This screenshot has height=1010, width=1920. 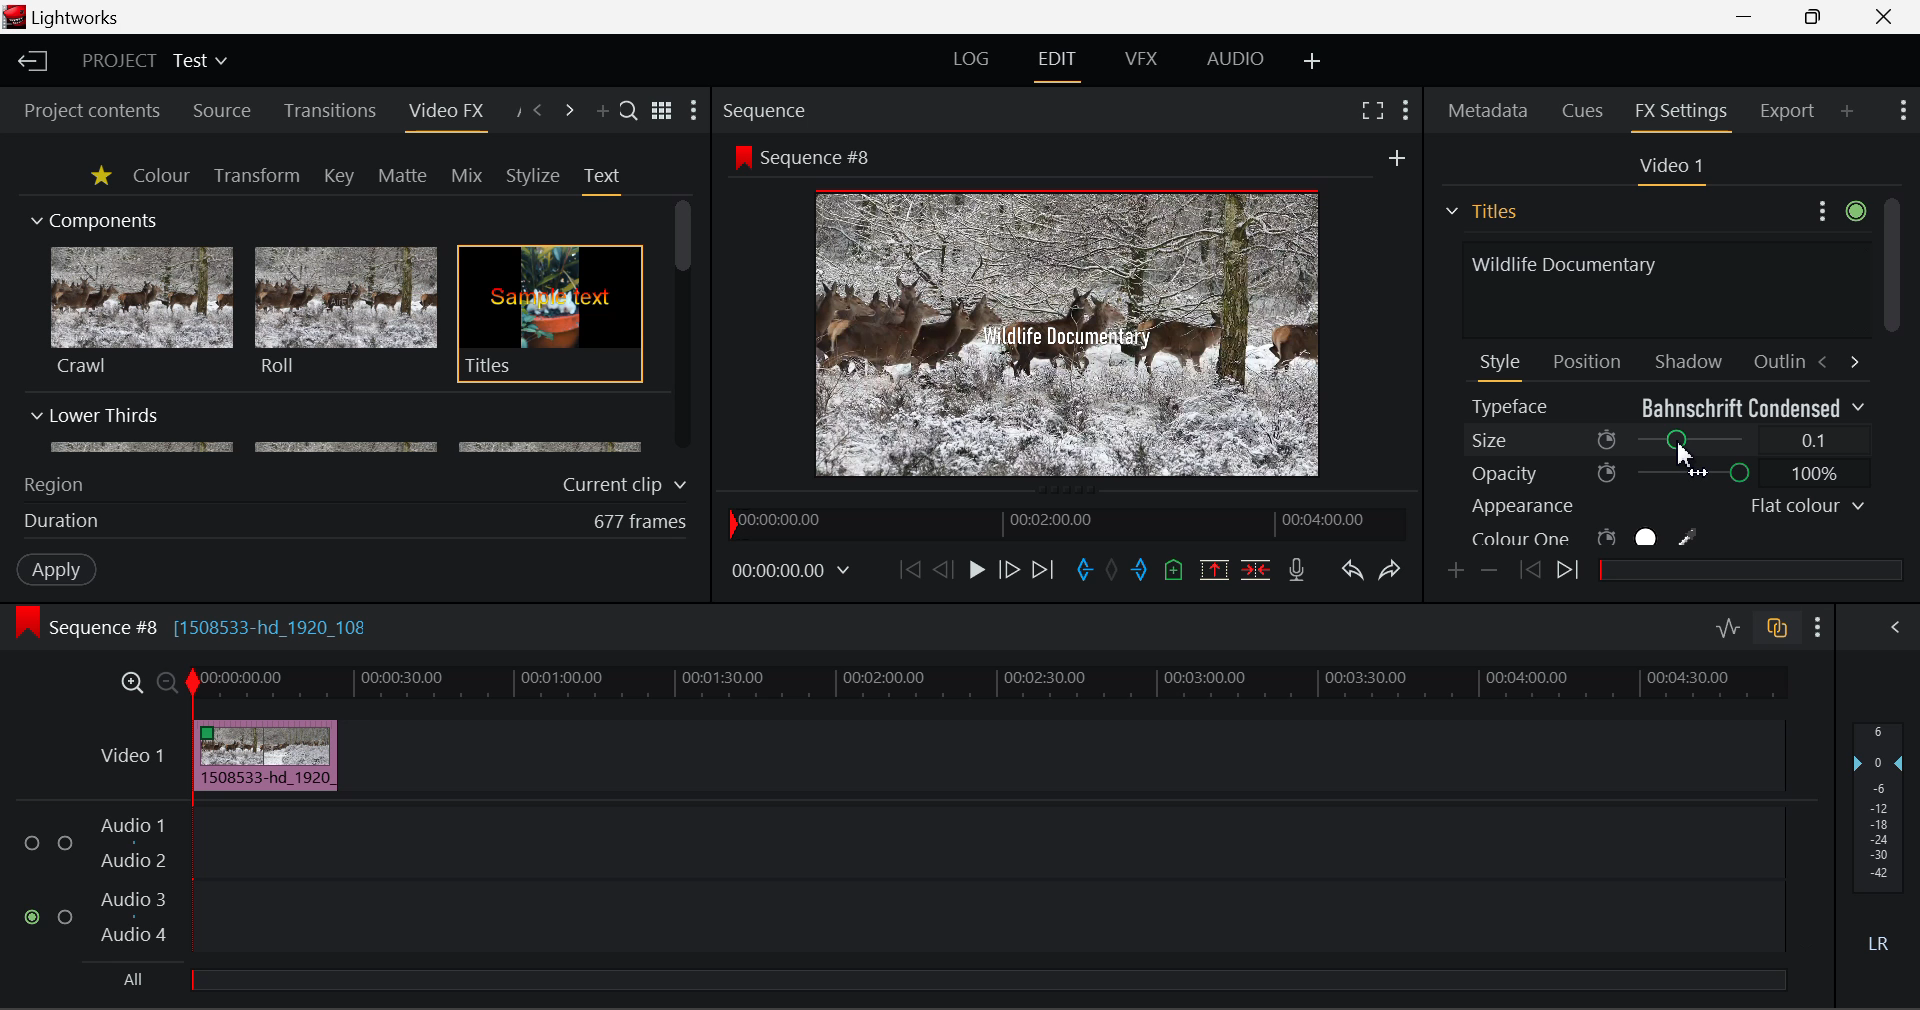 What do you see at coordinates (607, 180) in the screenshot?
I see `Text Tab Open` at bounding box center [607, 180].